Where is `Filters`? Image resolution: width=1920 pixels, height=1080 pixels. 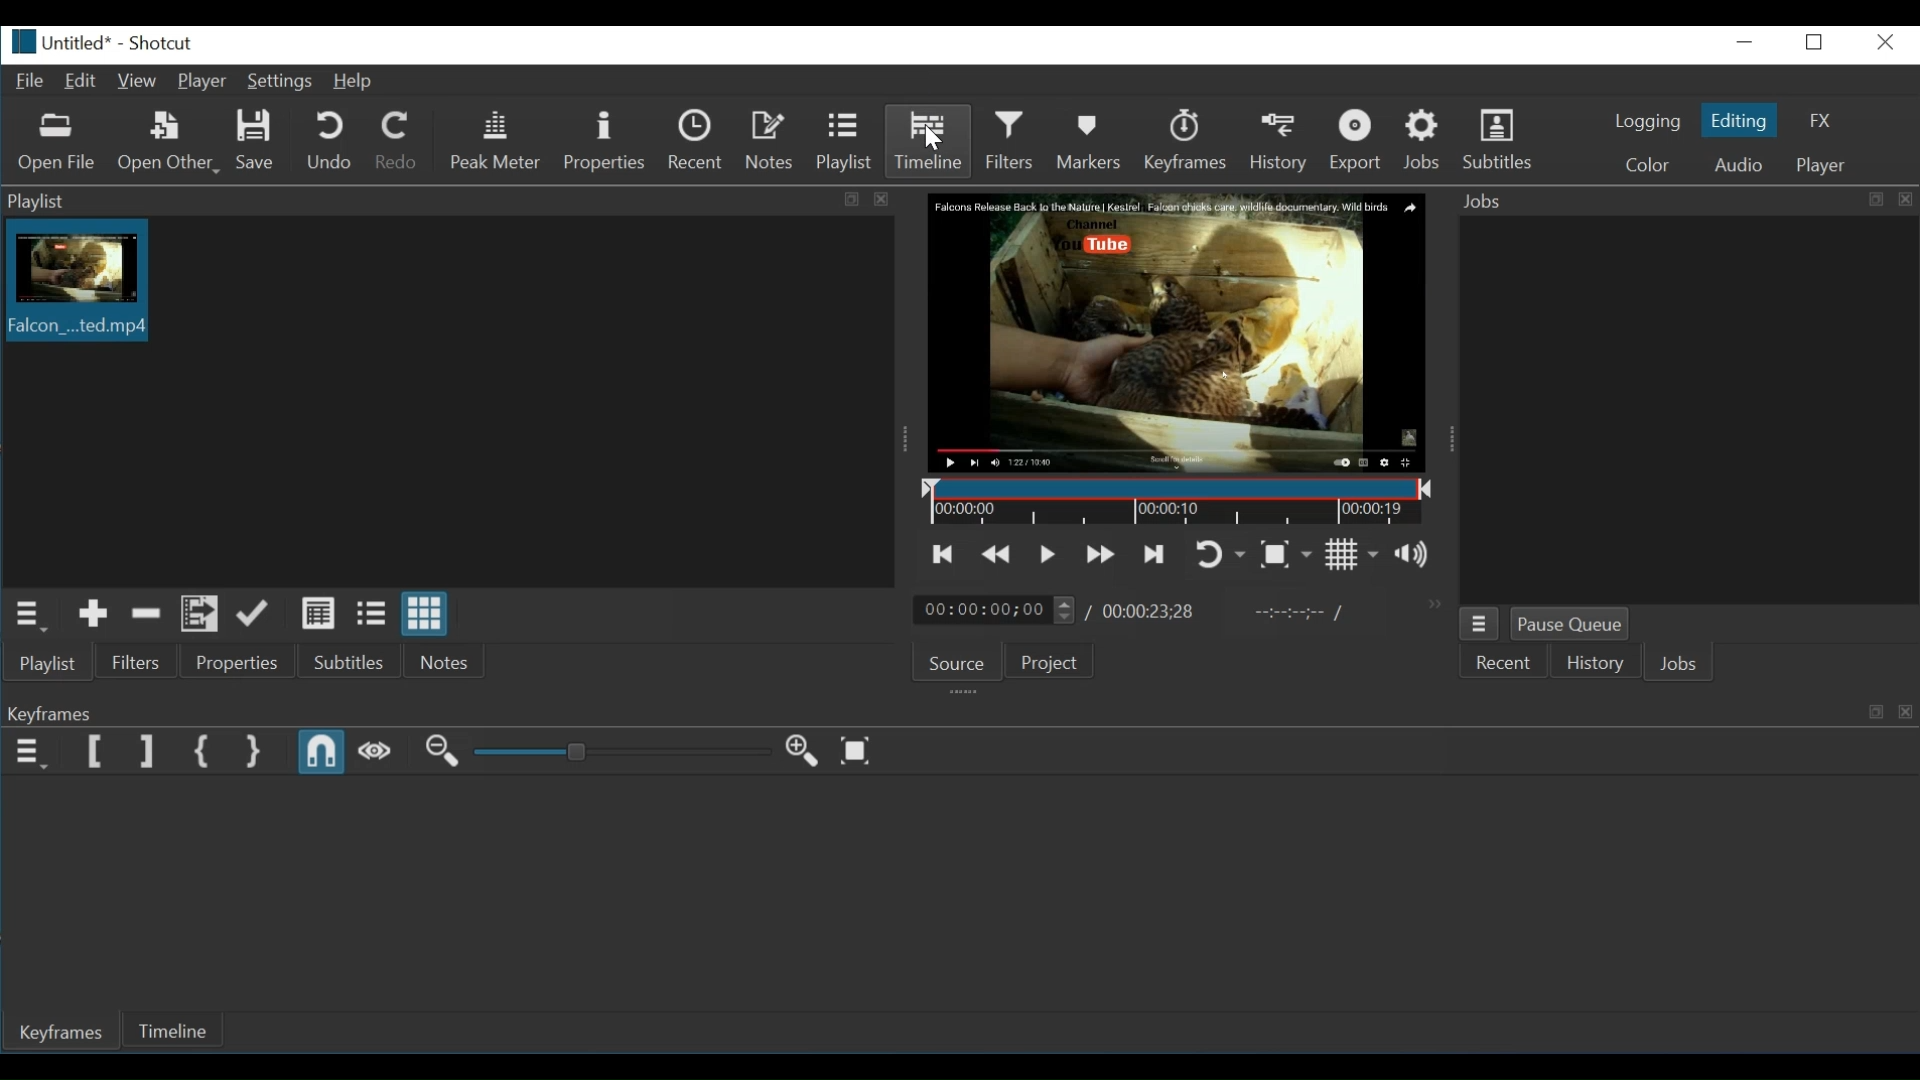 Filters is located at coordinates (140, 662).